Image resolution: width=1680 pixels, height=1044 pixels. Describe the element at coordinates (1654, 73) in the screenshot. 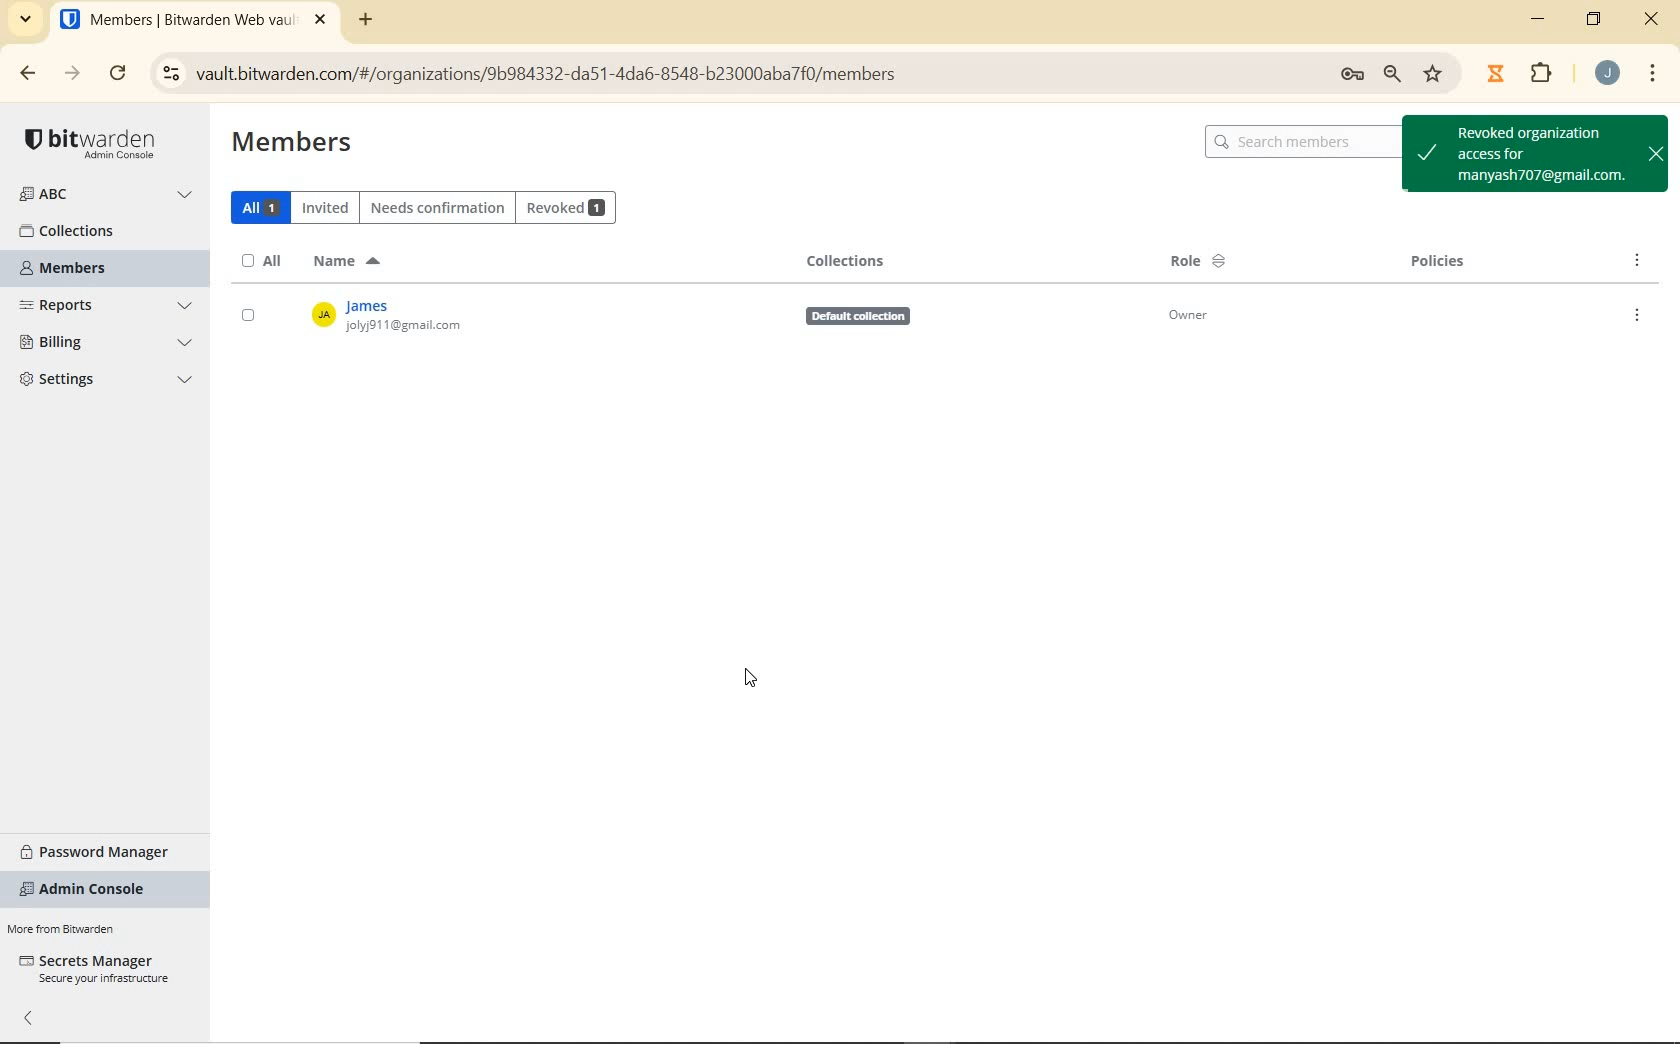

I see `CUSTOMIZE` at that location.